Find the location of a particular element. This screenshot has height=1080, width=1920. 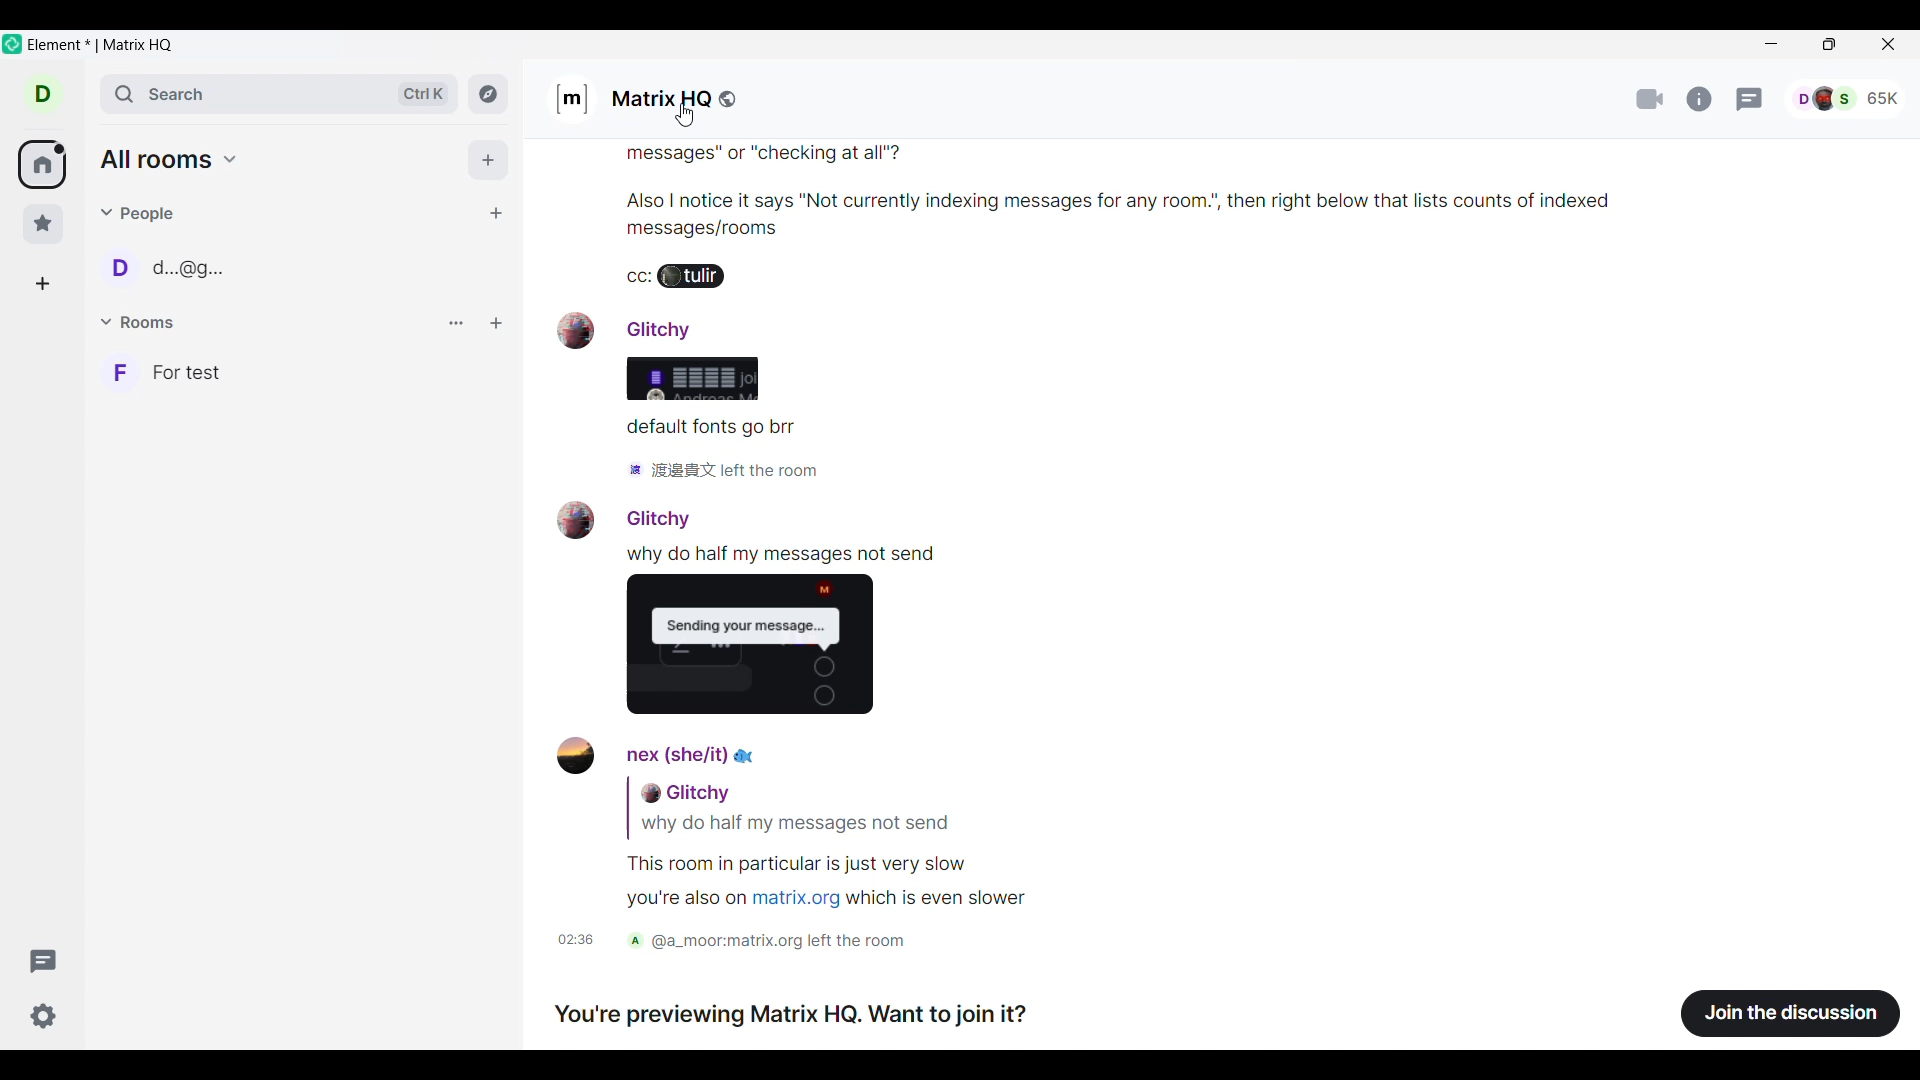

Explore rooms is located at coordinates (488, 94).